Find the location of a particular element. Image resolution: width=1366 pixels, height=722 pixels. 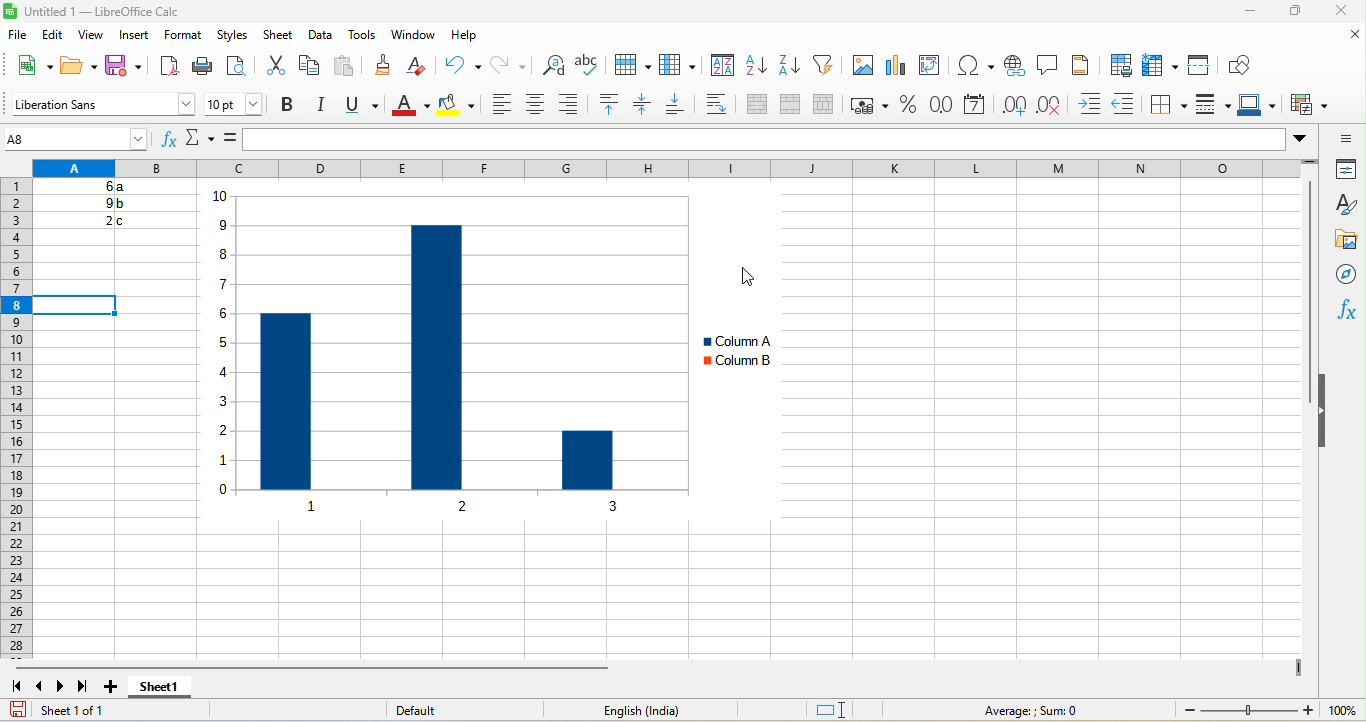

increase indent is located at coordinates (1091, 103).